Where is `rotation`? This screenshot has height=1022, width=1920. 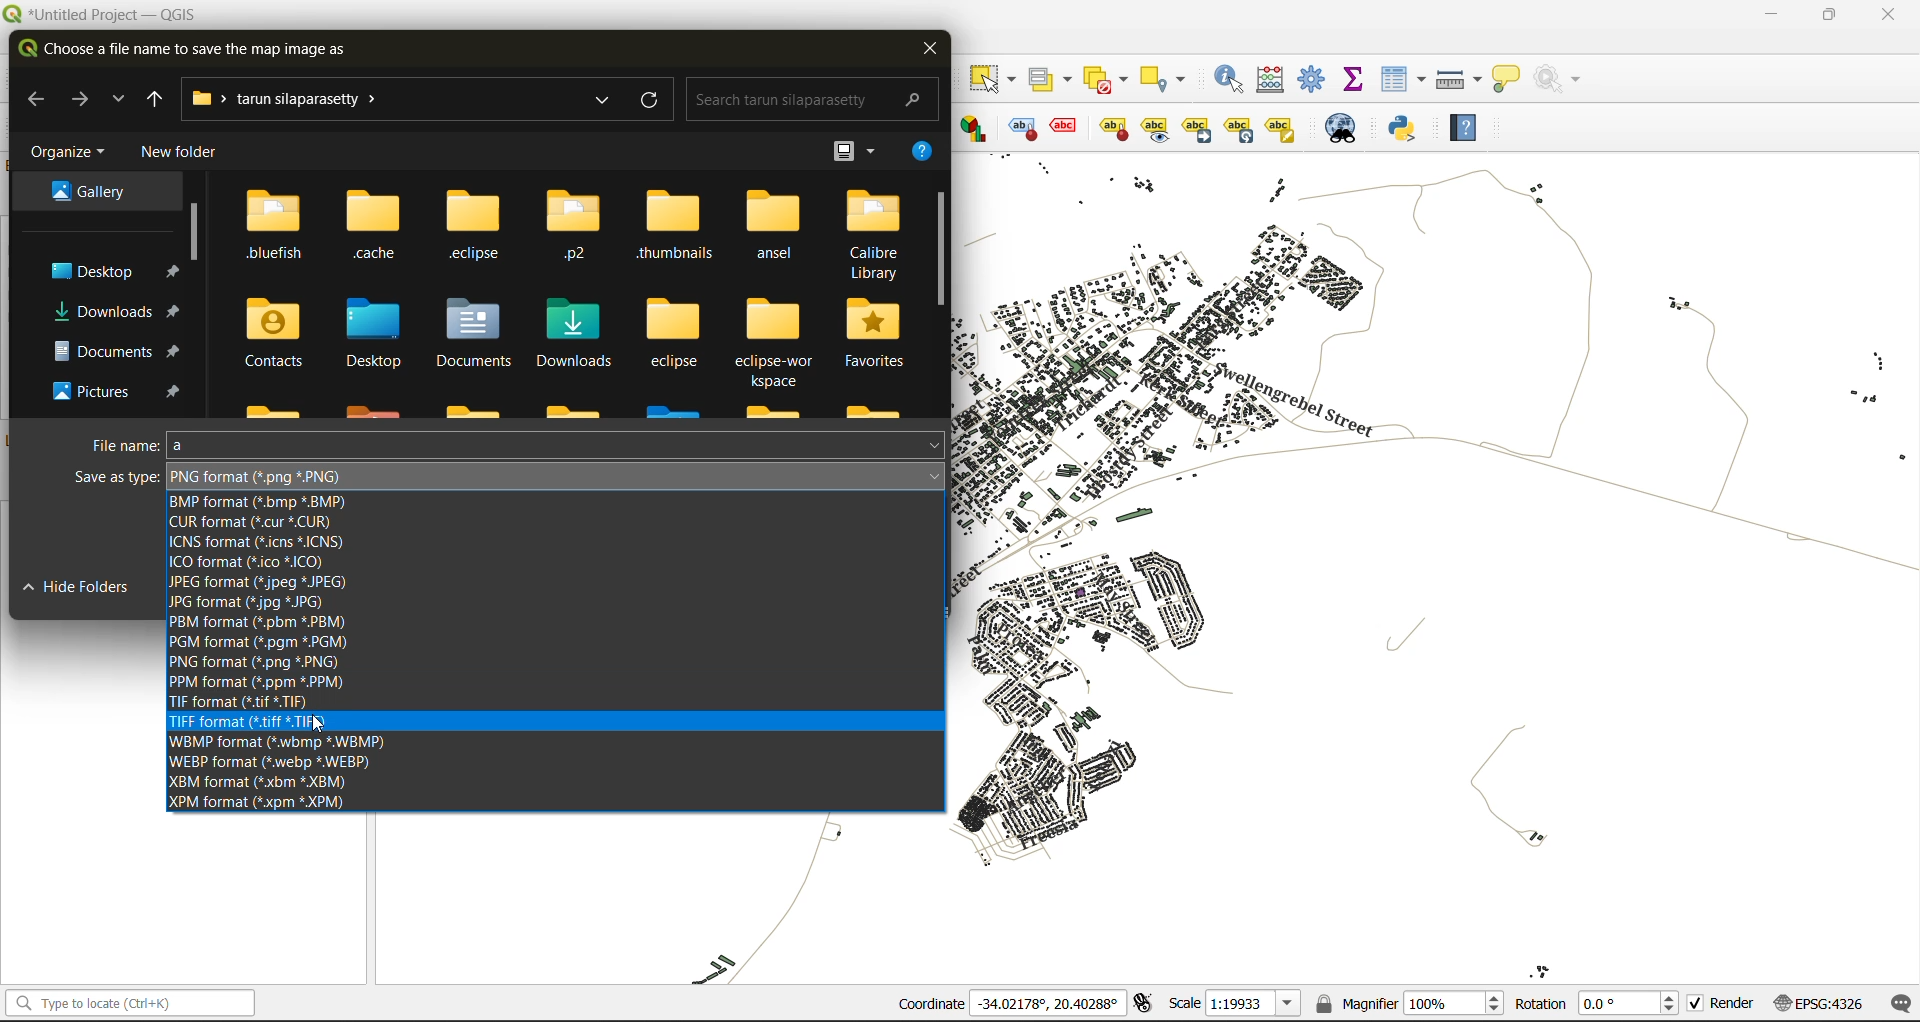 rotation is located at coordinates (1597, 1002).